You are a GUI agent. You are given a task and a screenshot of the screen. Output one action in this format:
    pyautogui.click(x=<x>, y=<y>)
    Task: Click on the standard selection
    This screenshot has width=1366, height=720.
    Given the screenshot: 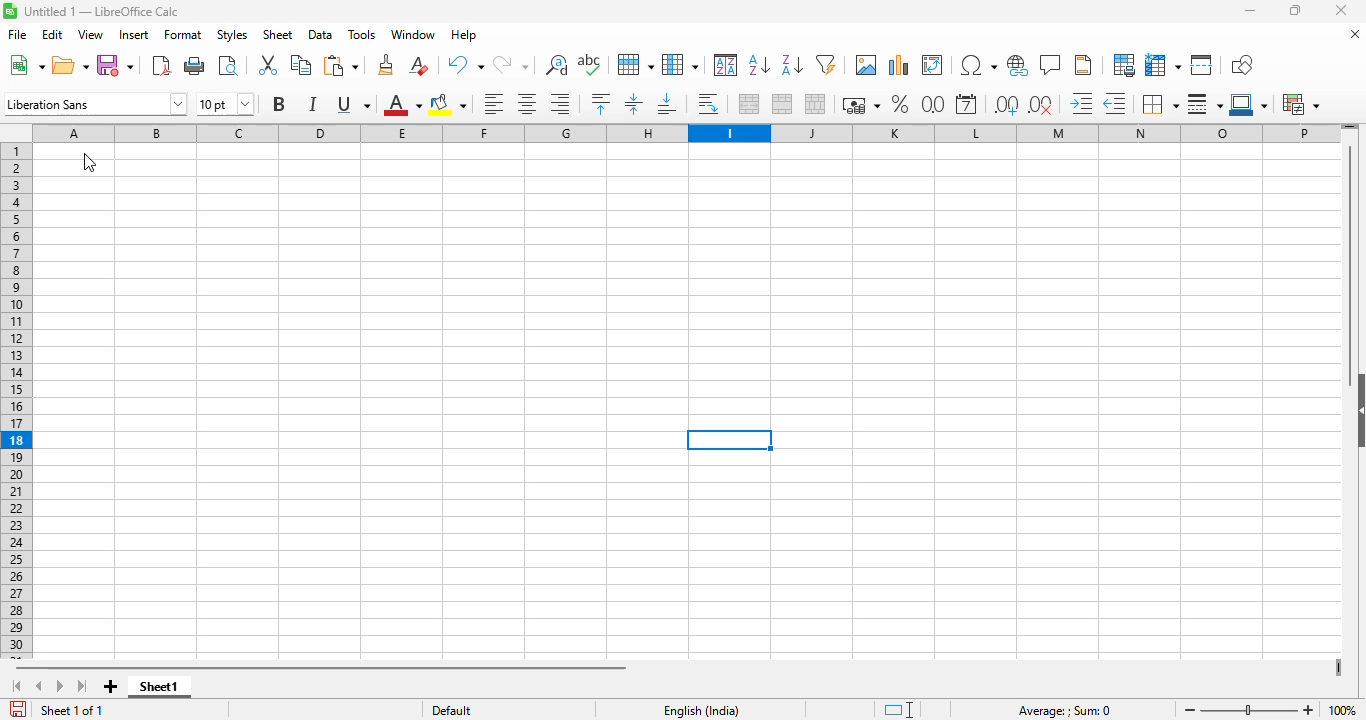 What is the action you would take?
    pyautogui.click(x=899, y=710)
    